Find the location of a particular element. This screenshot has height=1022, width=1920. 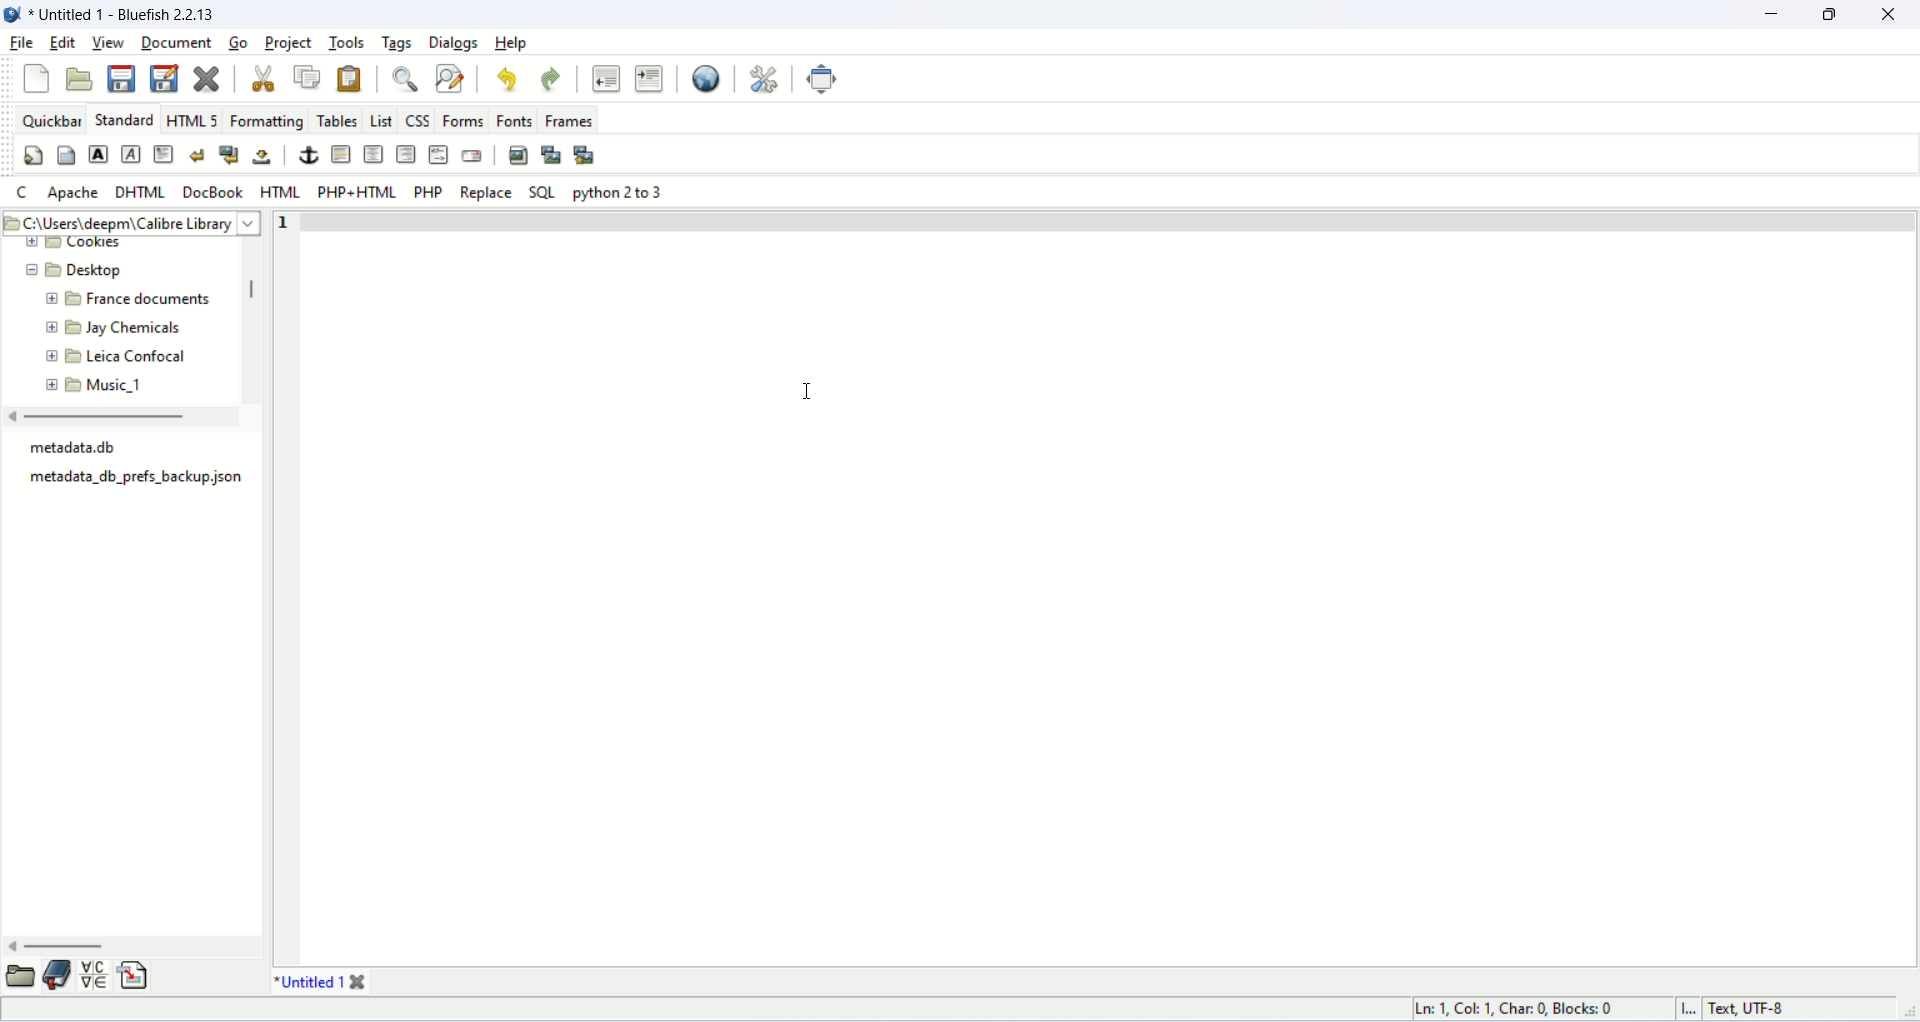

scroll bar is located at coordinates (125, 948).